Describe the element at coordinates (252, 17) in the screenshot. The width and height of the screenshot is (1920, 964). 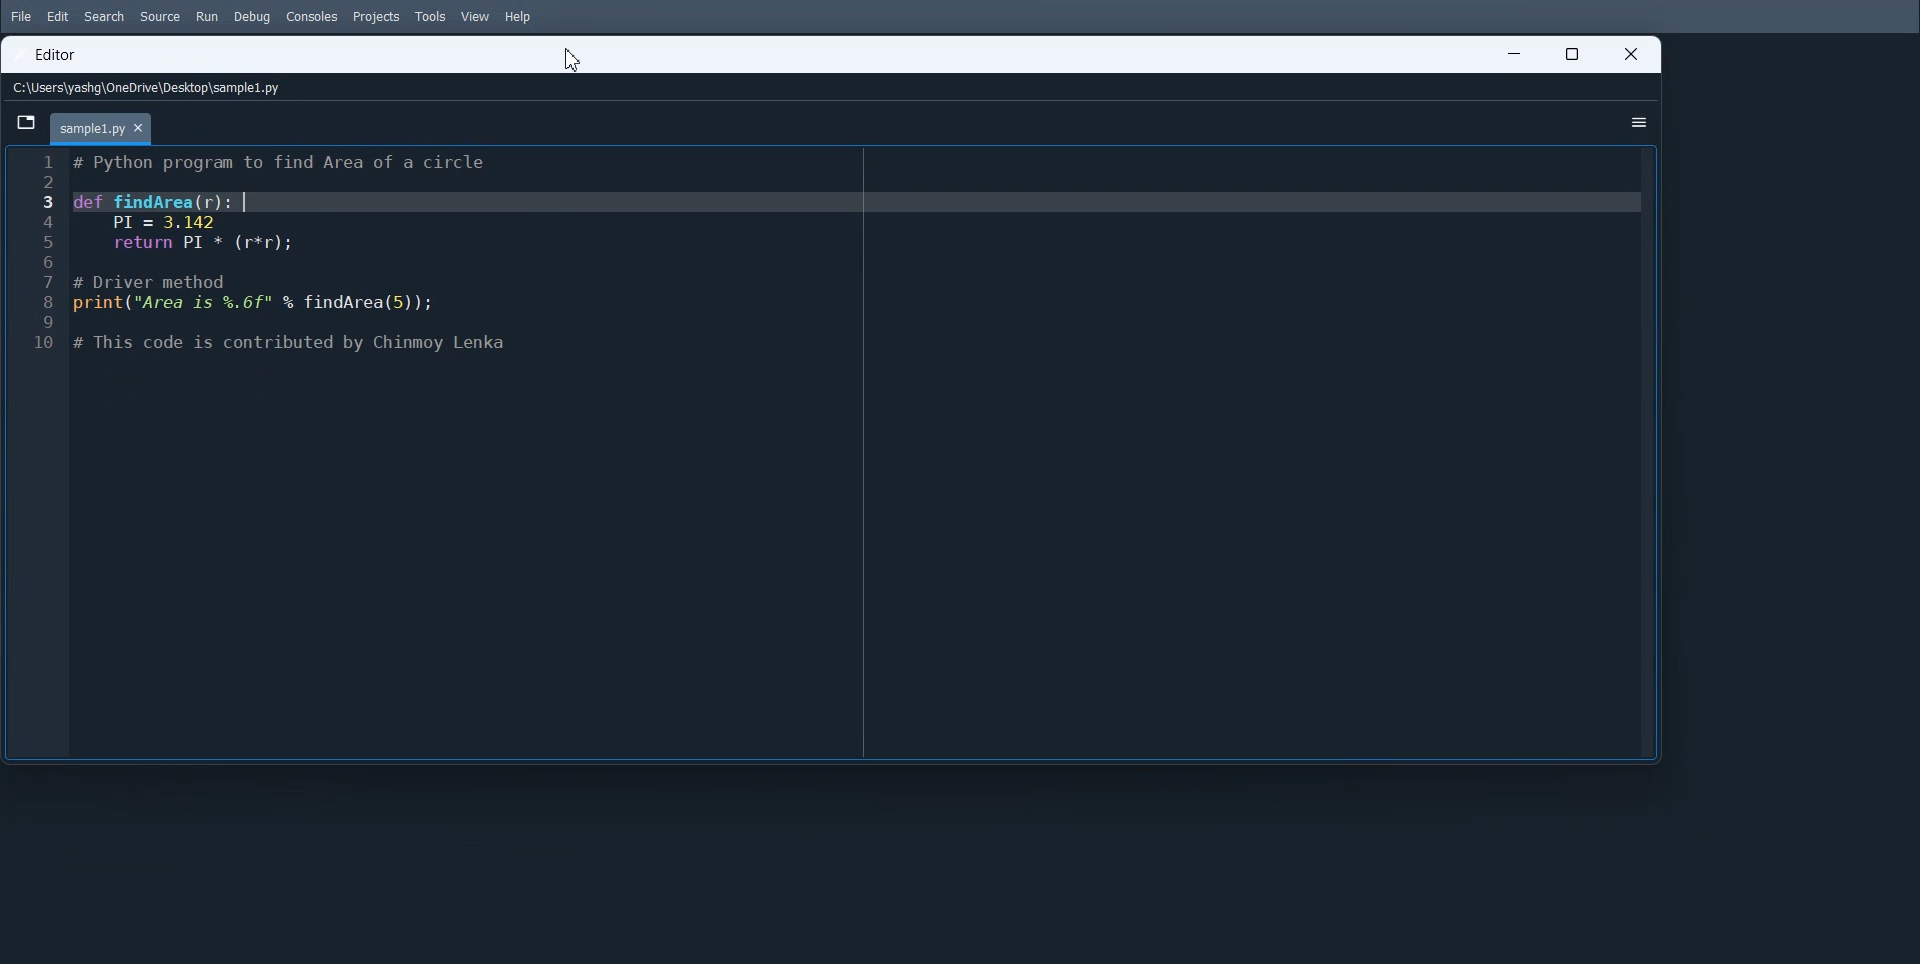
I see `Debug` at that location.